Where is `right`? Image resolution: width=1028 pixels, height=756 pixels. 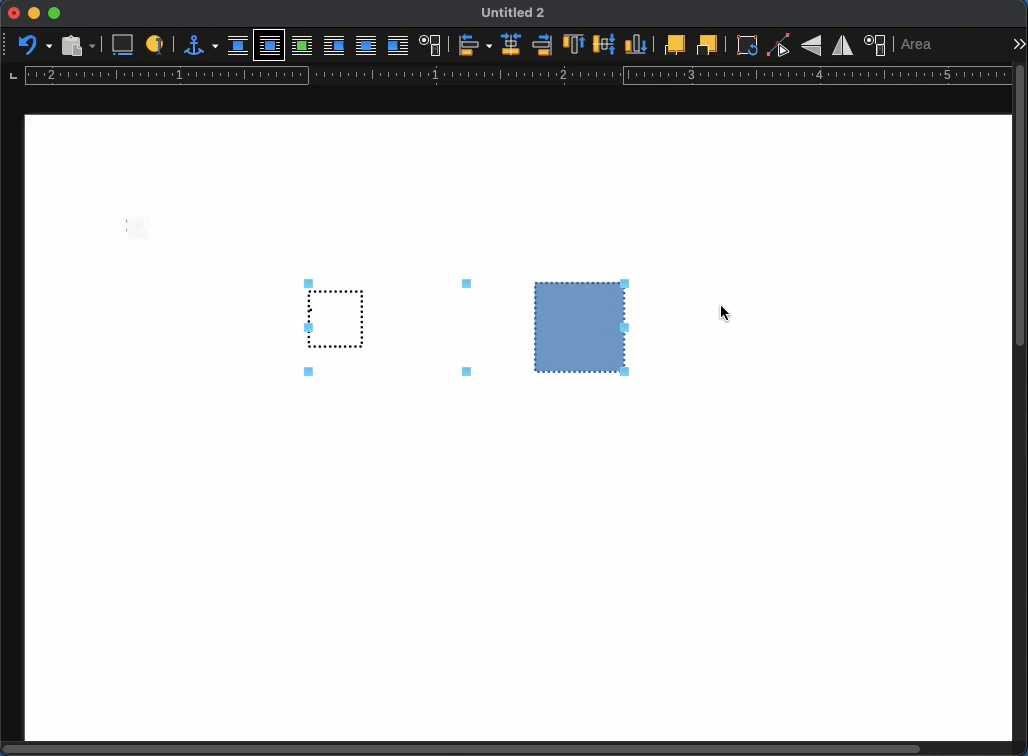 right is located at coordinates (542, 45).